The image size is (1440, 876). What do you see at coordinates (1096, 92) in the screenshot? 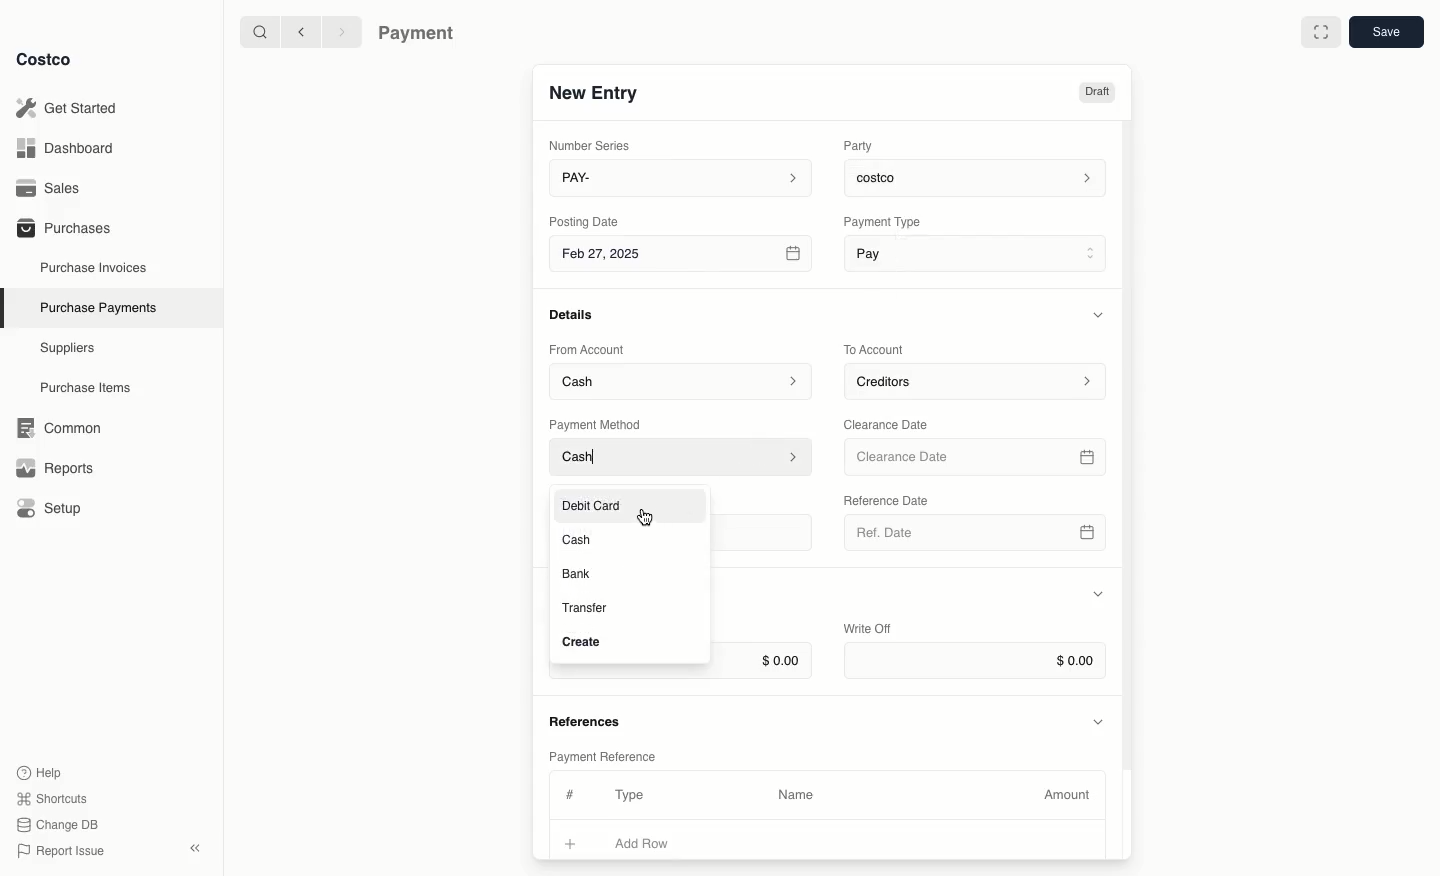
I see `Draft` at bounding box center [1096, 92].